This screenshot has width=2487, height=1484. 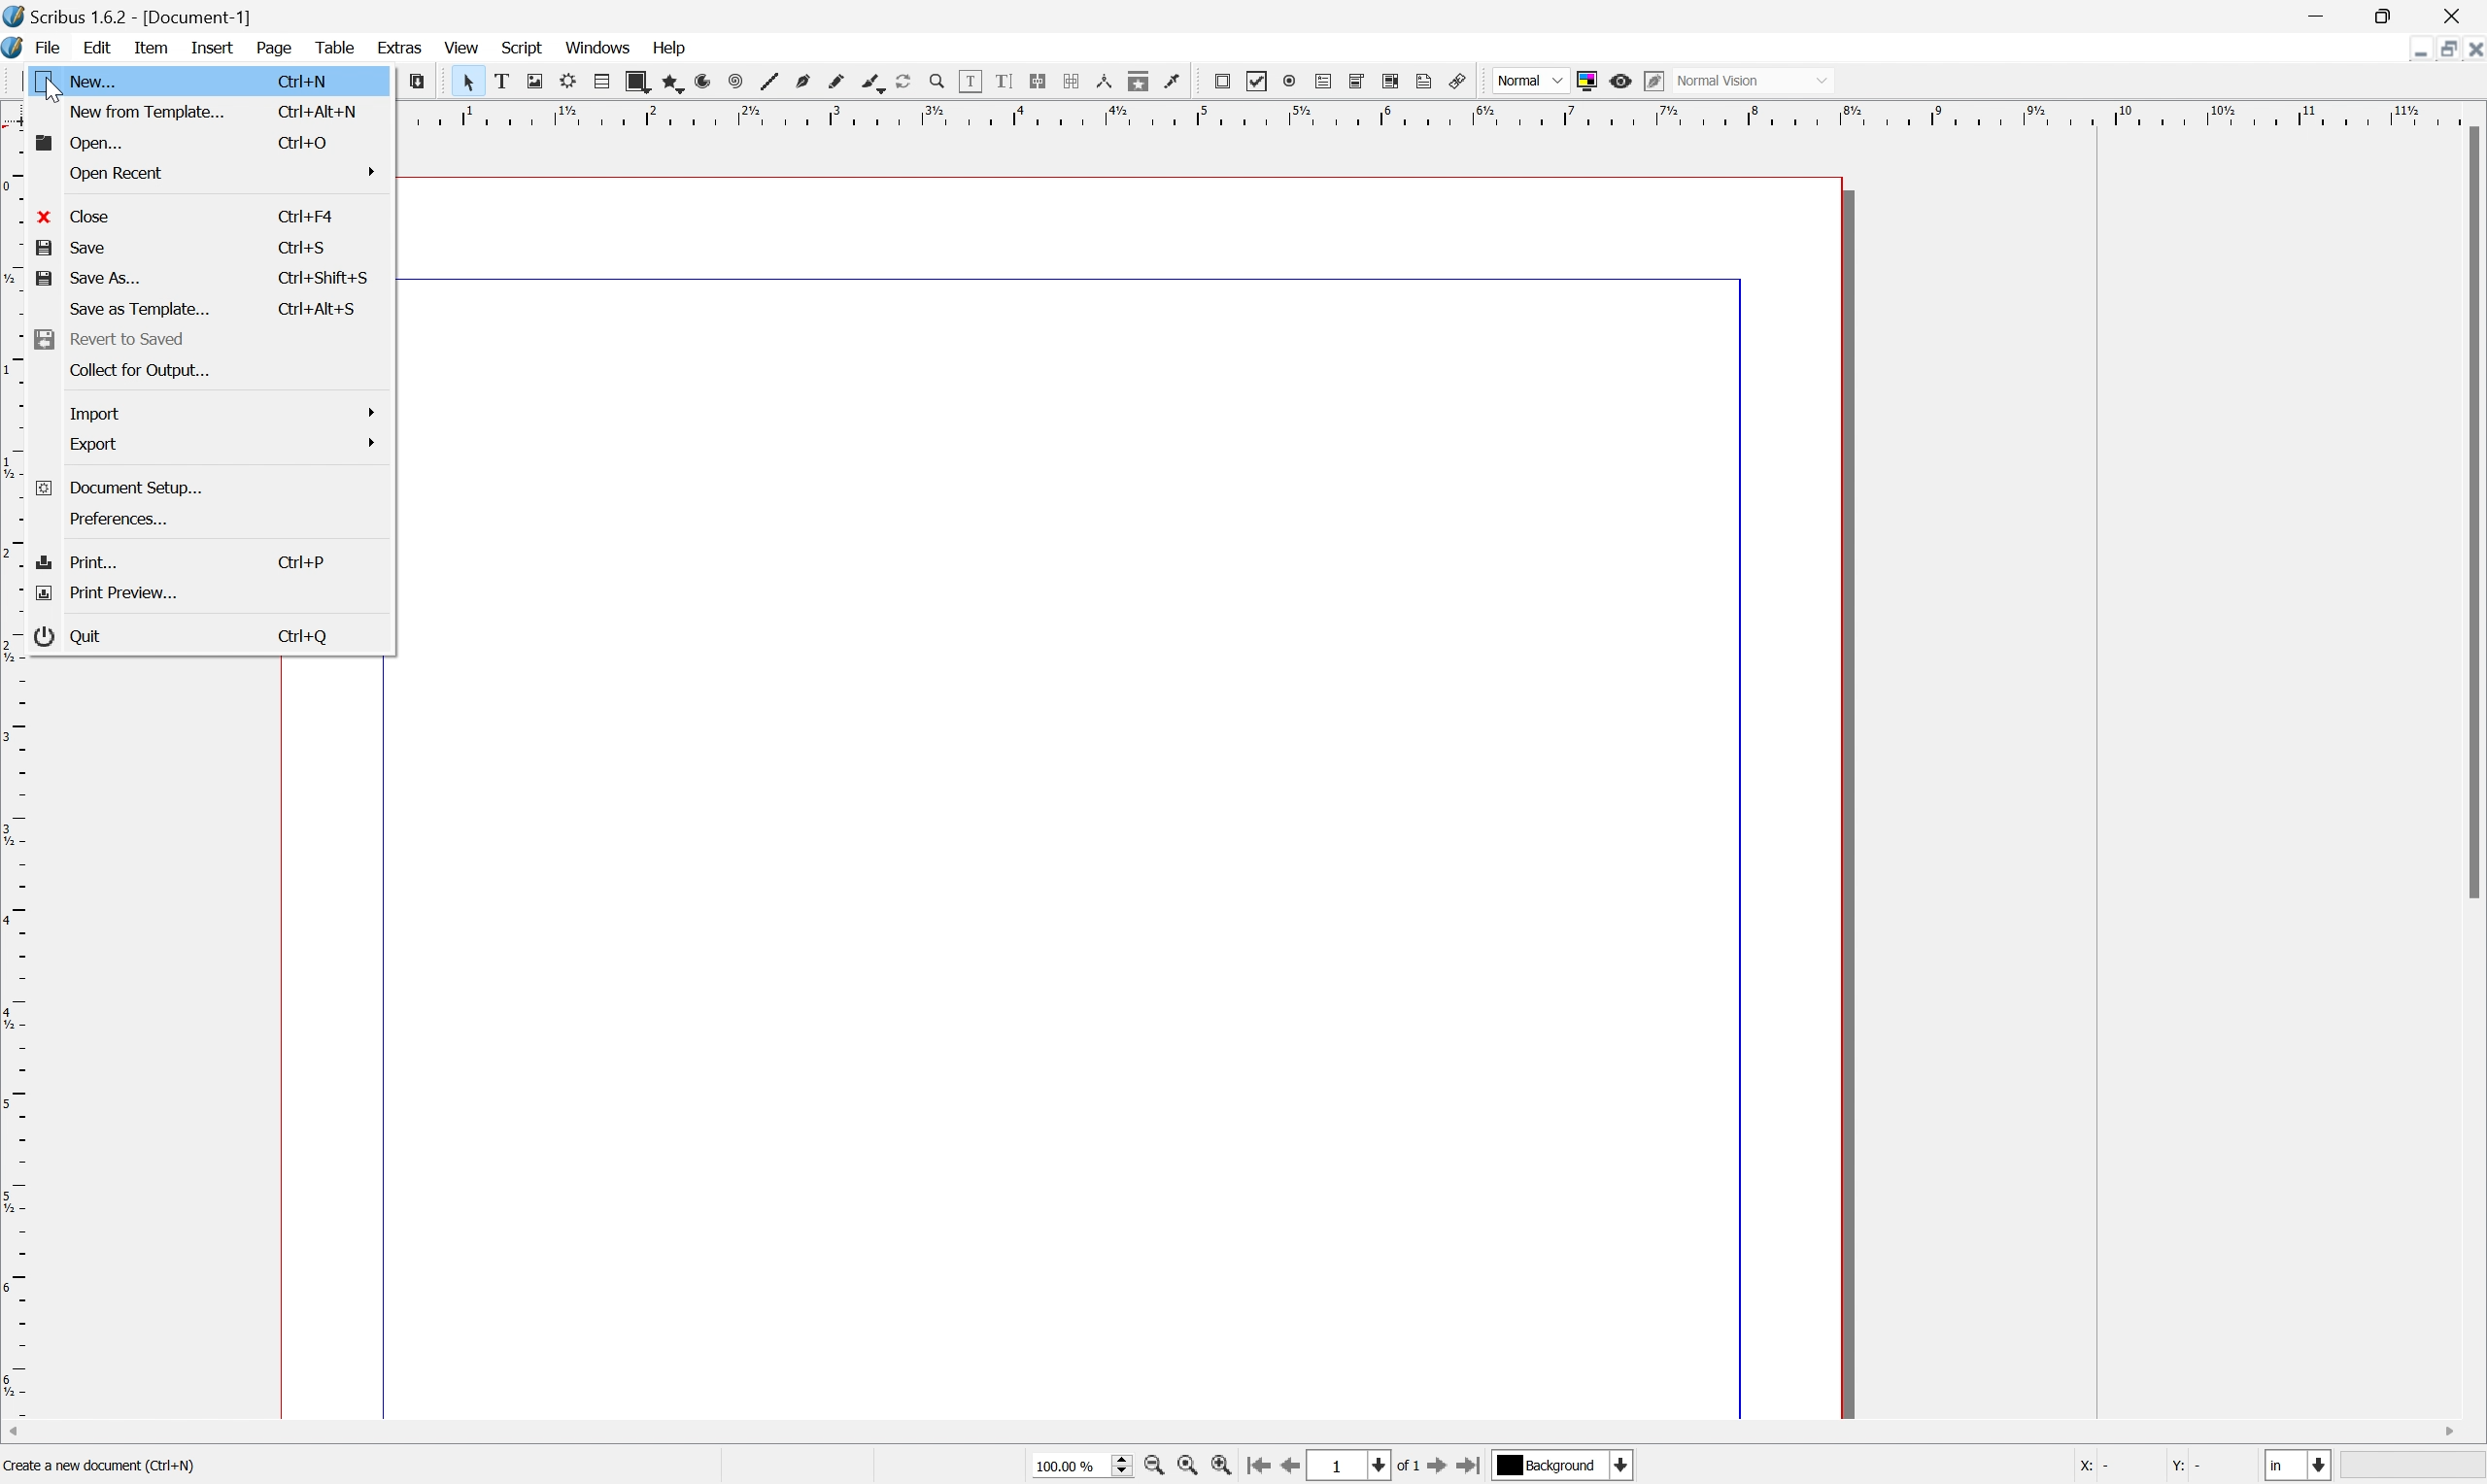 I want to click on Close, so click(x=2471, y=48).